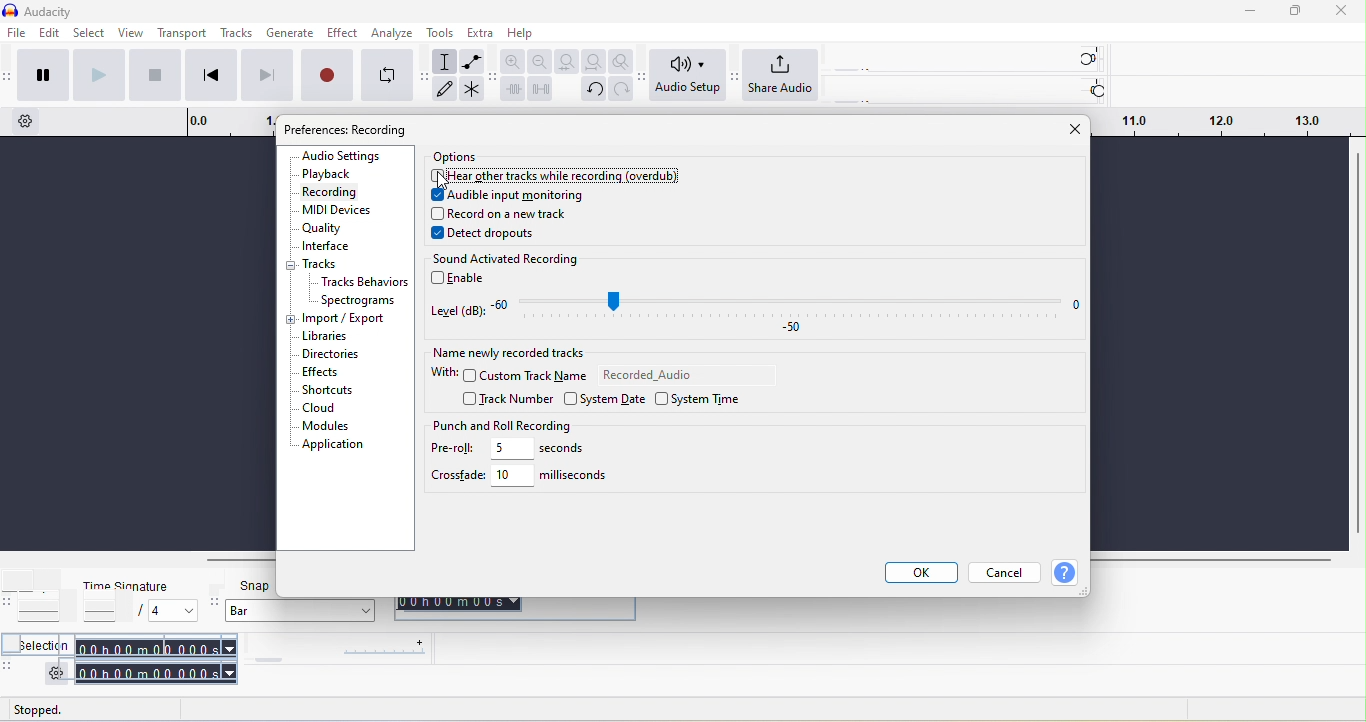 This screenshot has height=722, width=1366. What do you see at coordinates (353, 300) in the screenshot?
I see `spectograms` at bounding box center [353, 300].